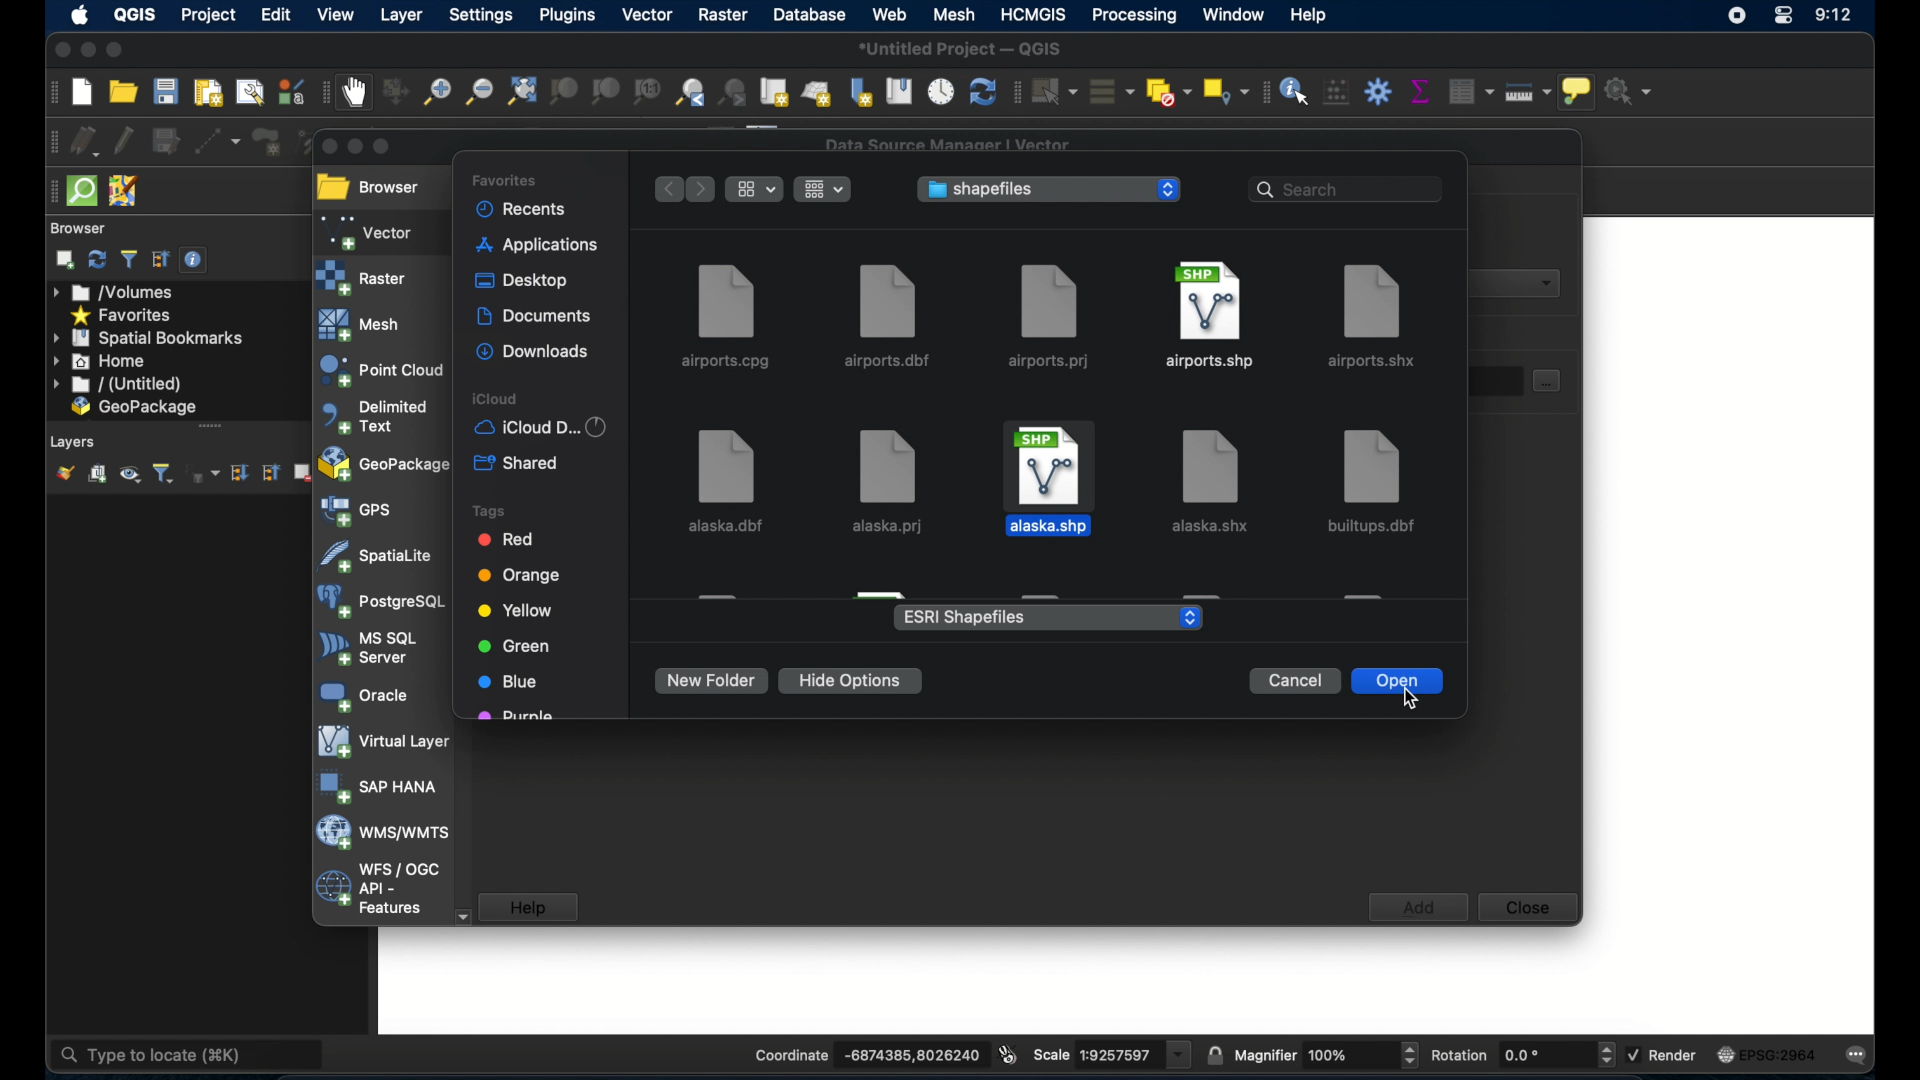 This screenshot has height=1080, width=1920. What do you see at coordinates (898, 90) in the screenshot?
I see `show spatial bookmarks` at bounding box center [898, 90].